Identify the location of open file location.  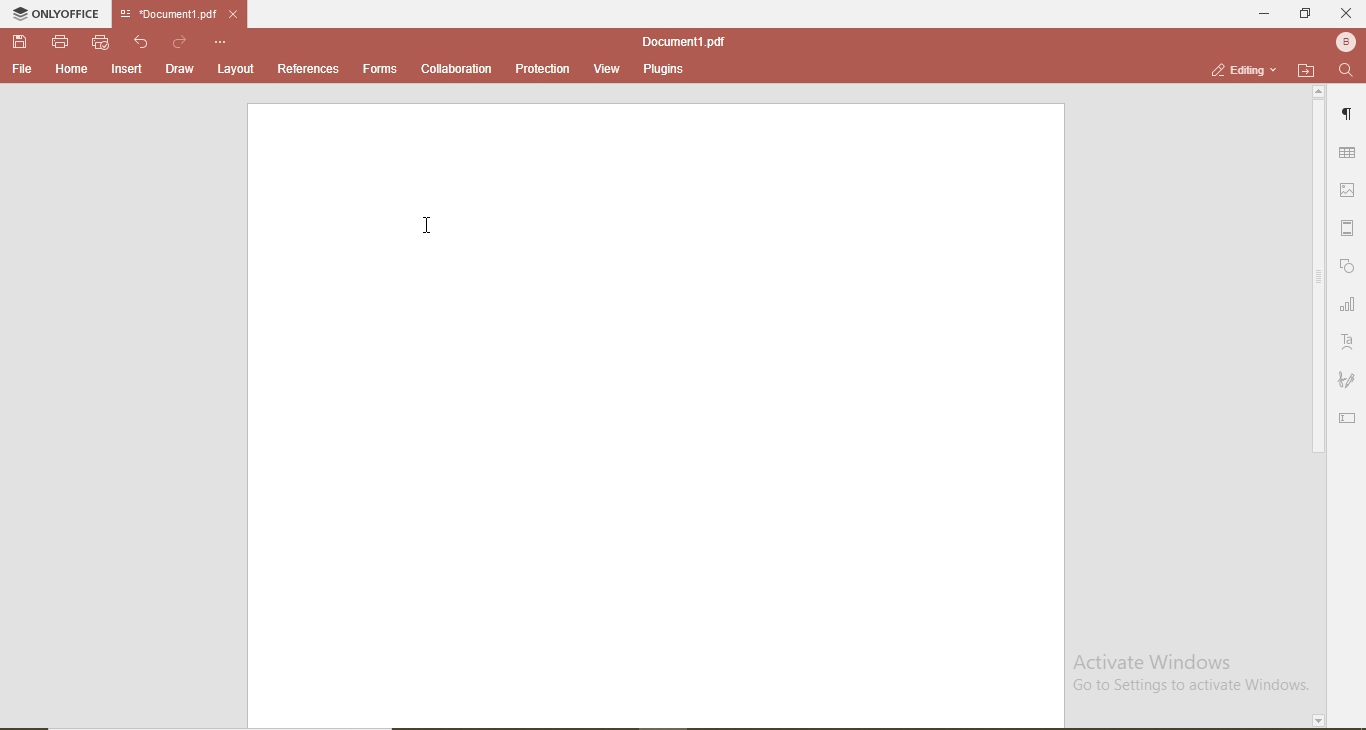
(1307, 71).